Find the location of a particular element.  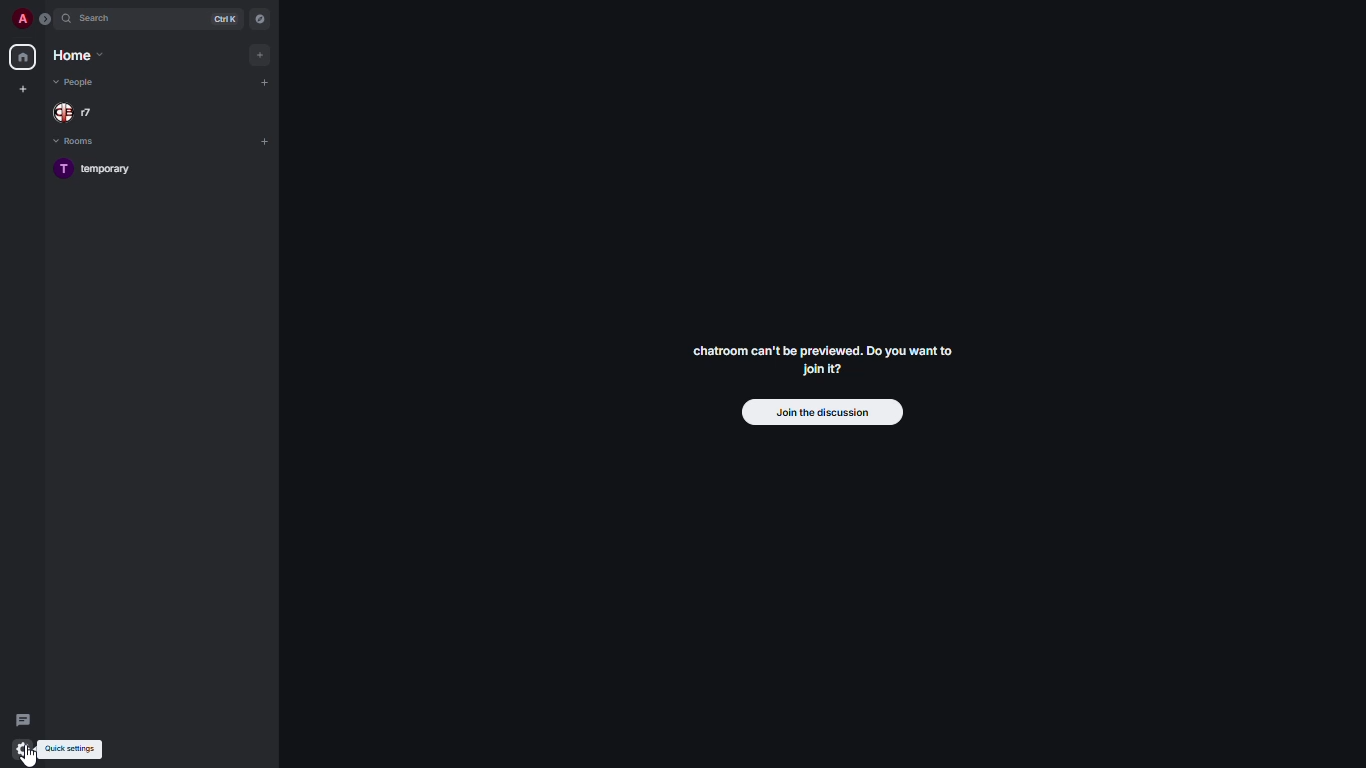

search is located at coordinates (104, 19).